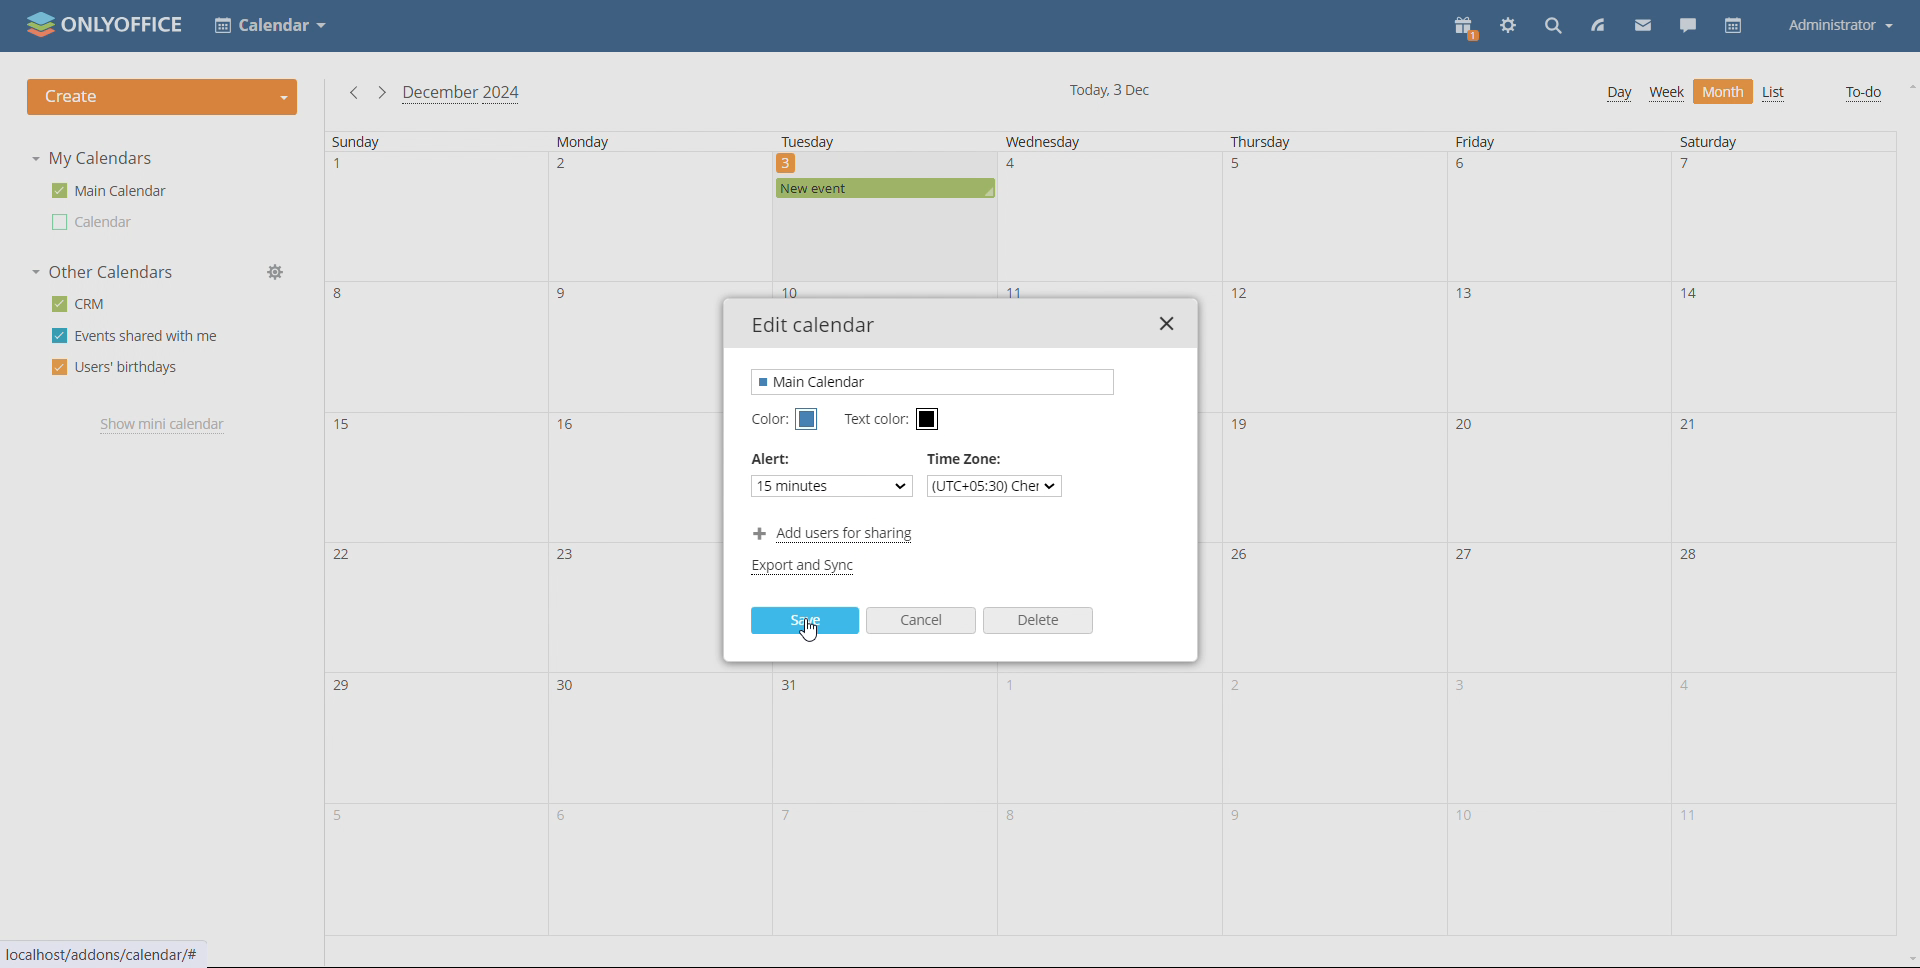 The height and width of the screenshot is (968, 1920). What do you see at coordinates (1781, 606) in the screenshot?
I see `date` at bounding box center [1781, 606].